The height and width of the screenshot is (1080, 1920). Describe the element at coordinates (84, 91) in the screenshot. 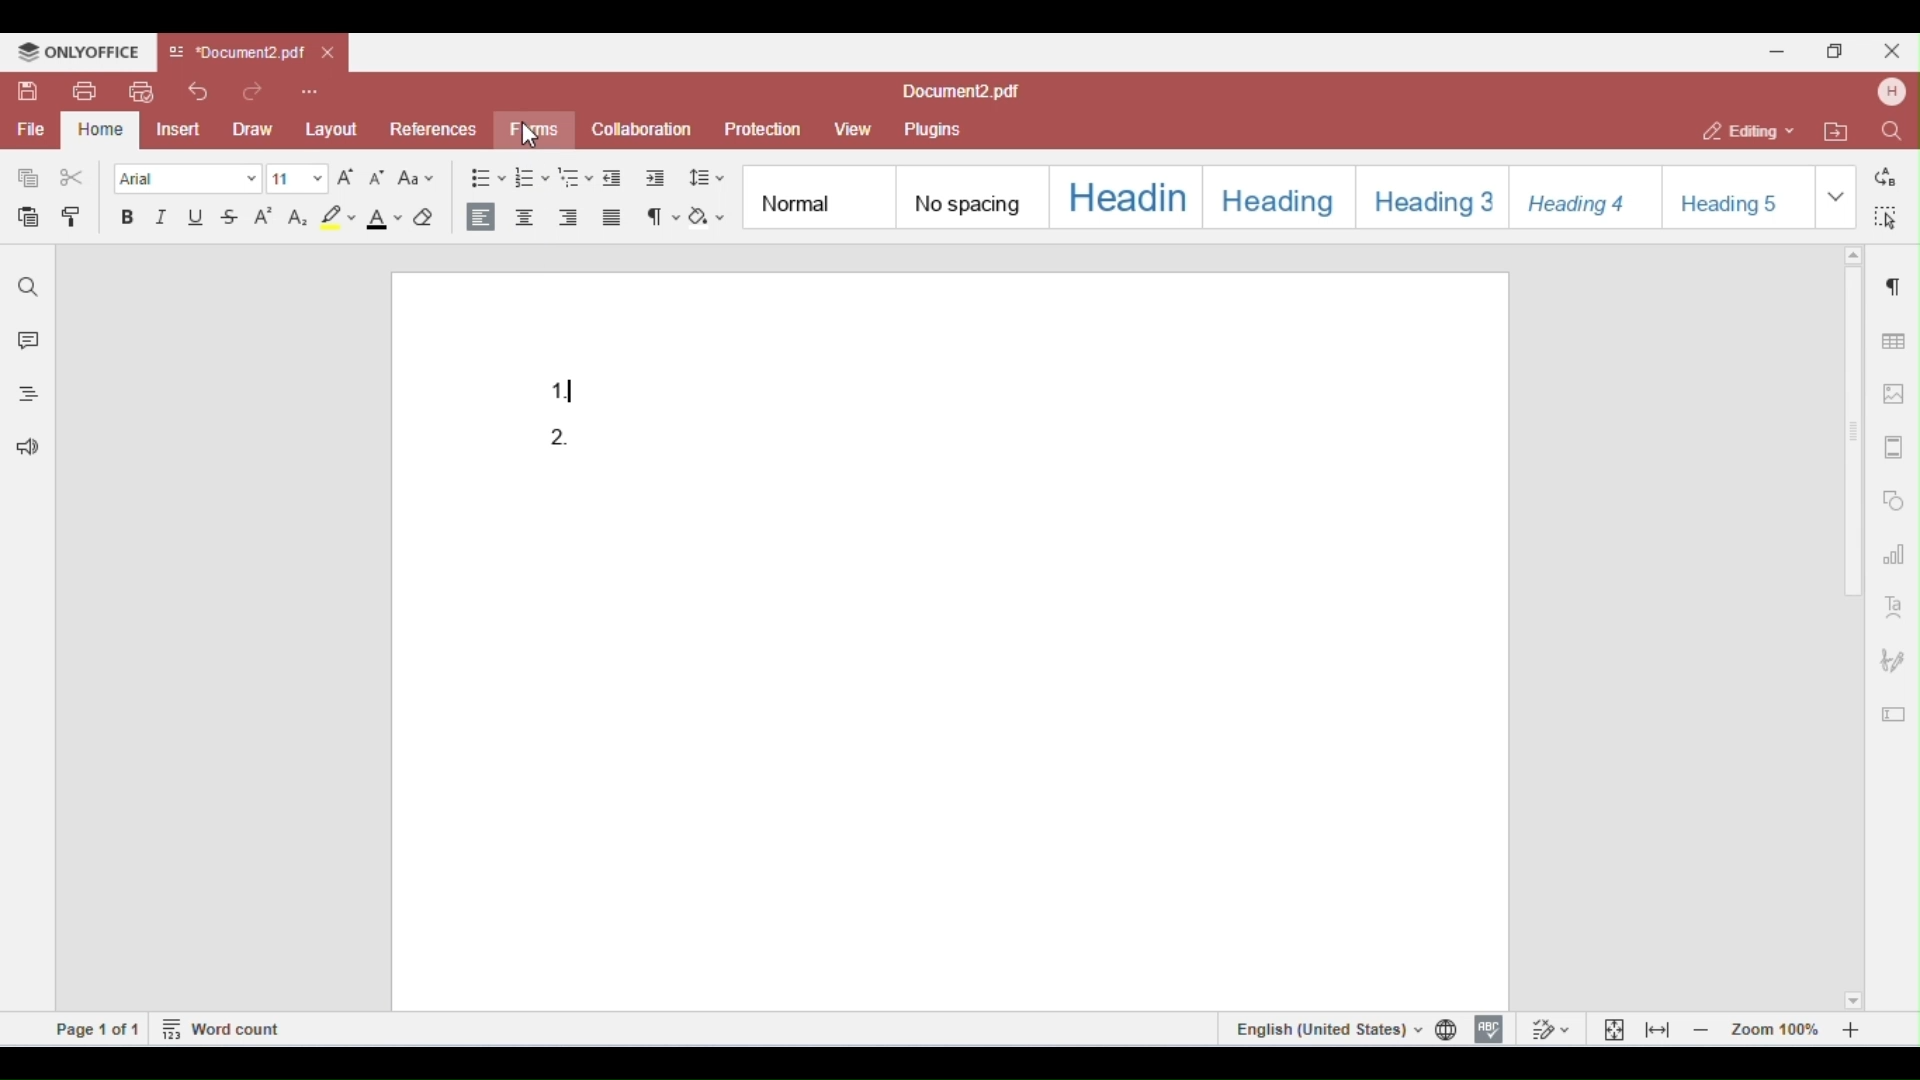

I see `print` at that location.